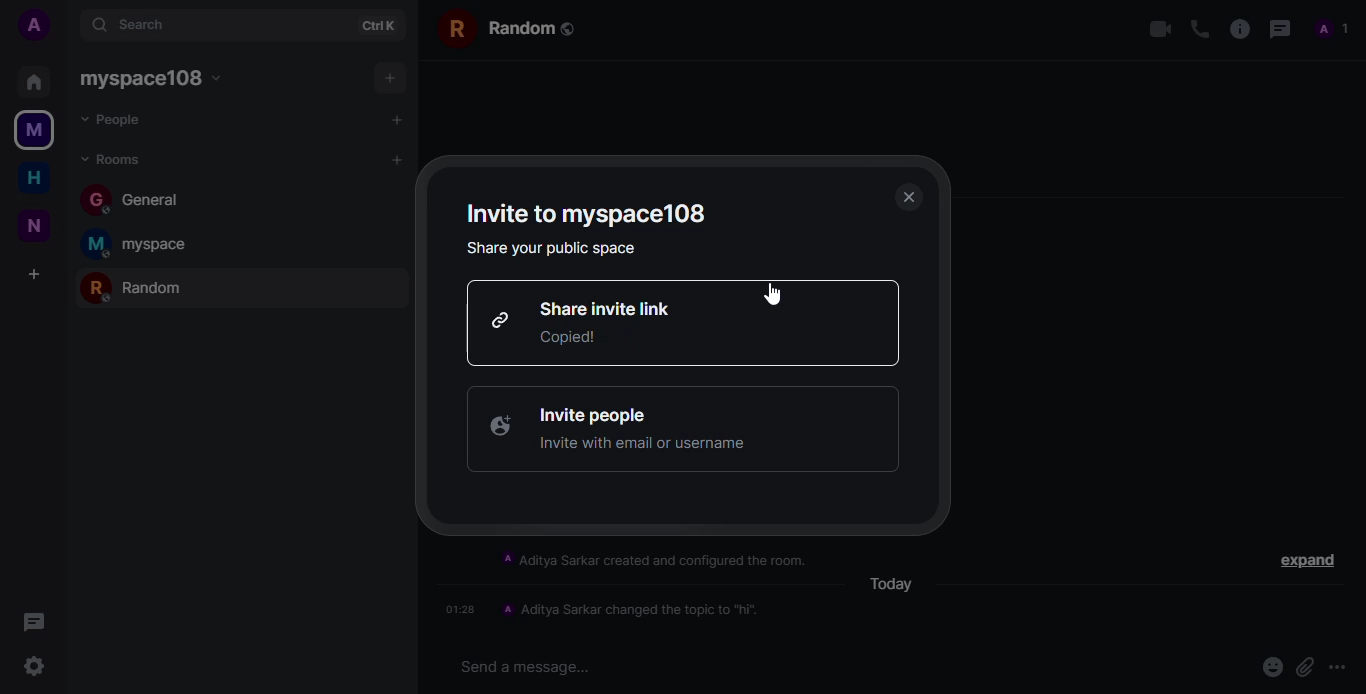 This screenshot has width=1366, height=694. What do you see at coordinates (893, 584) in the screenshot?
I see `today` at bounding box center [893, 584].